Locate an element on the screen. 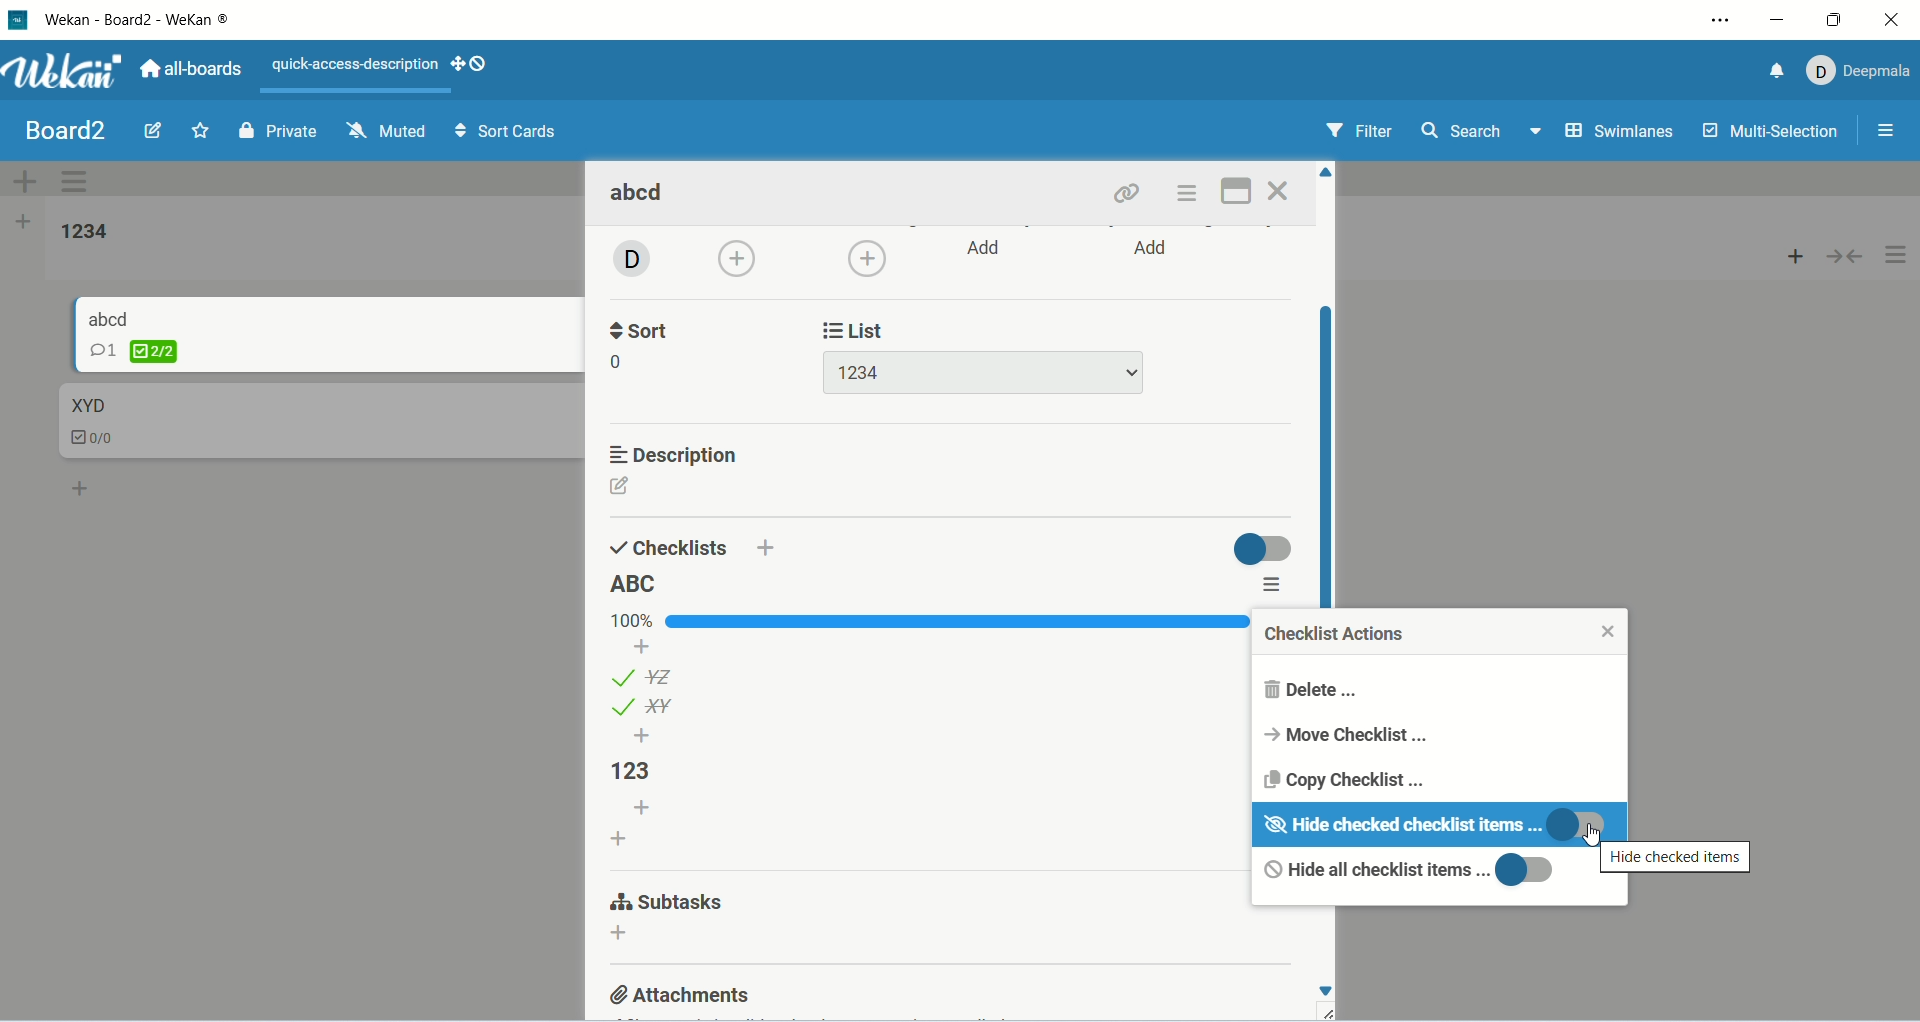 The height and width of the screenshot is (1022, 1920). swimlane actions is located at coordinates (77, 184).